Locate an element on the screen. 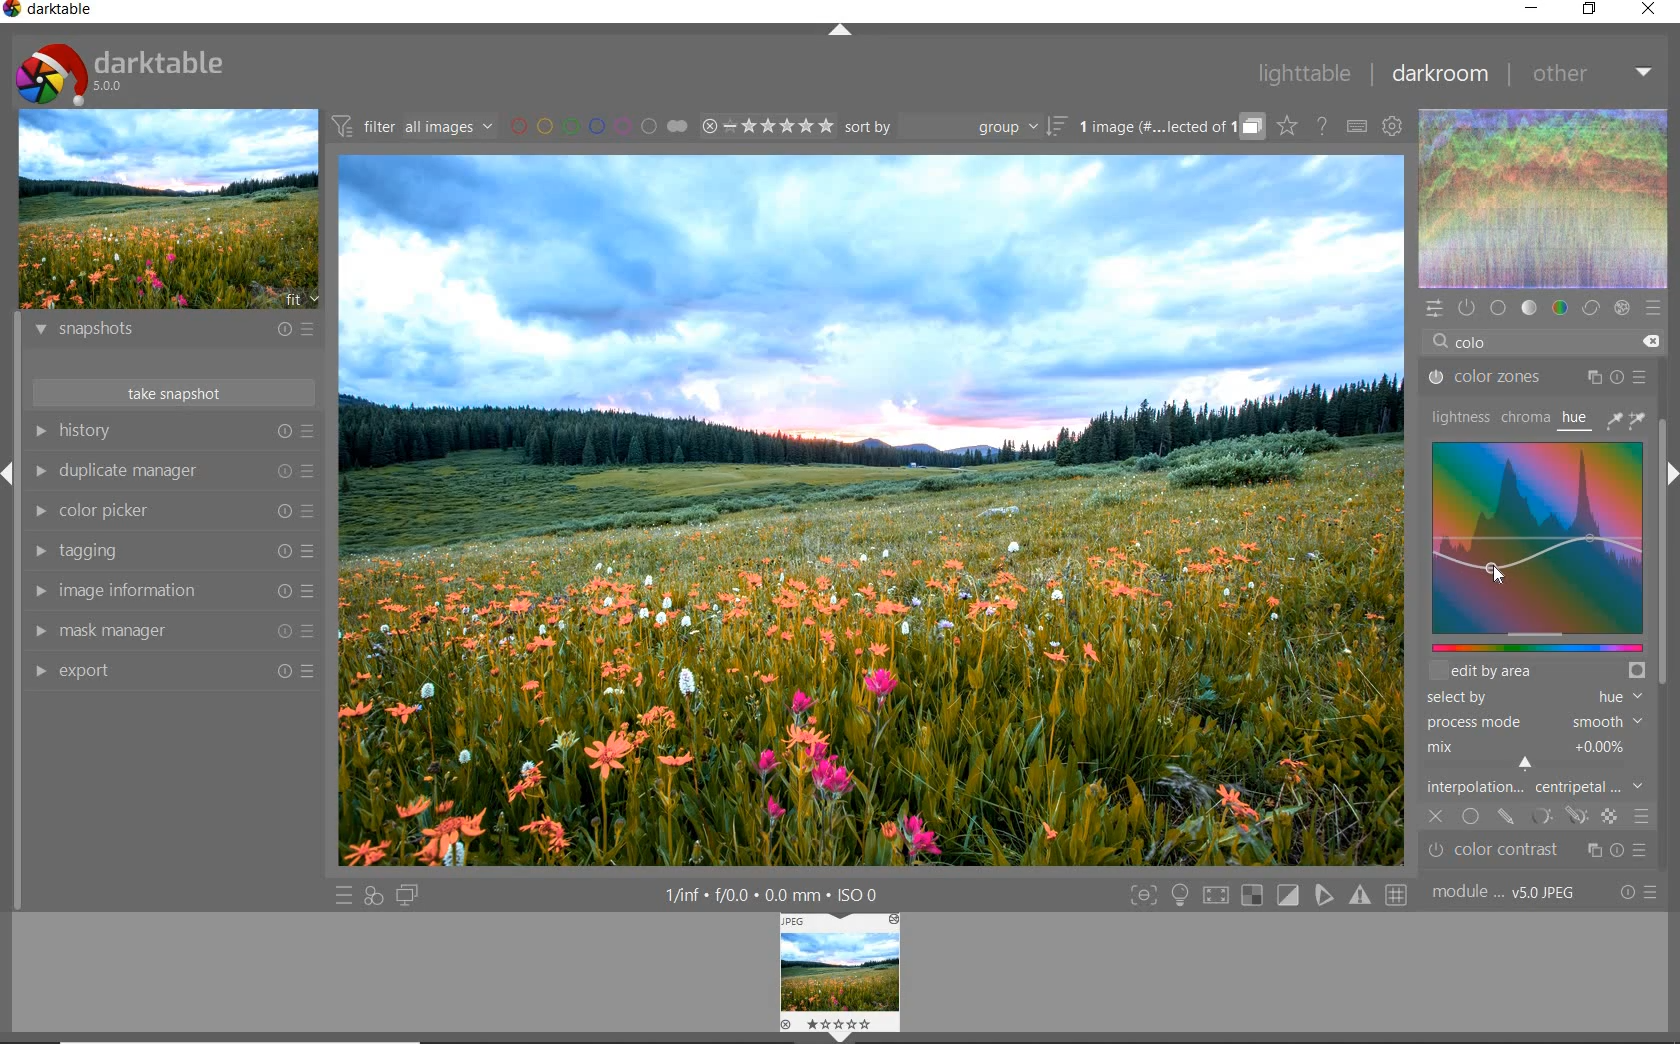 The image size is (1680, 1044). image preview is located at coordinates (168, 212).